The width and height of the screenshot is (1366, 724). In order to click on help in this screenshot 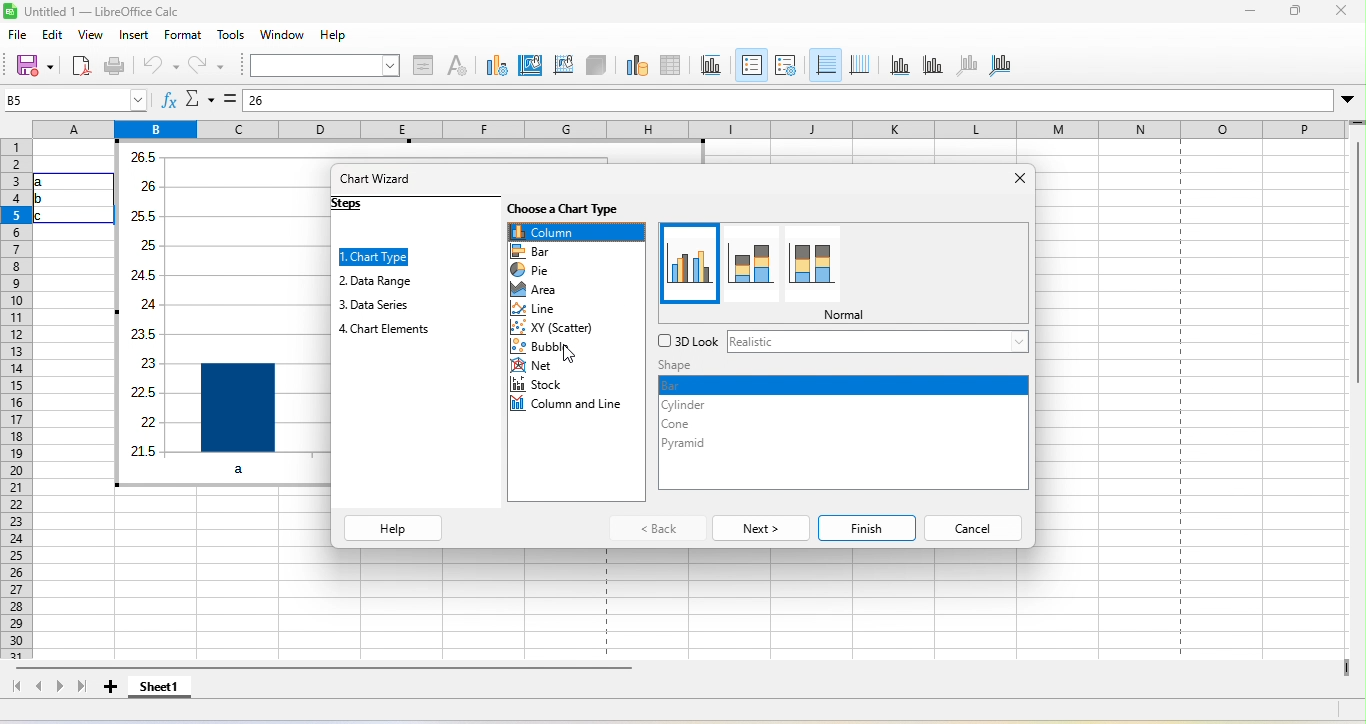, I will do `click(333, 34)`.